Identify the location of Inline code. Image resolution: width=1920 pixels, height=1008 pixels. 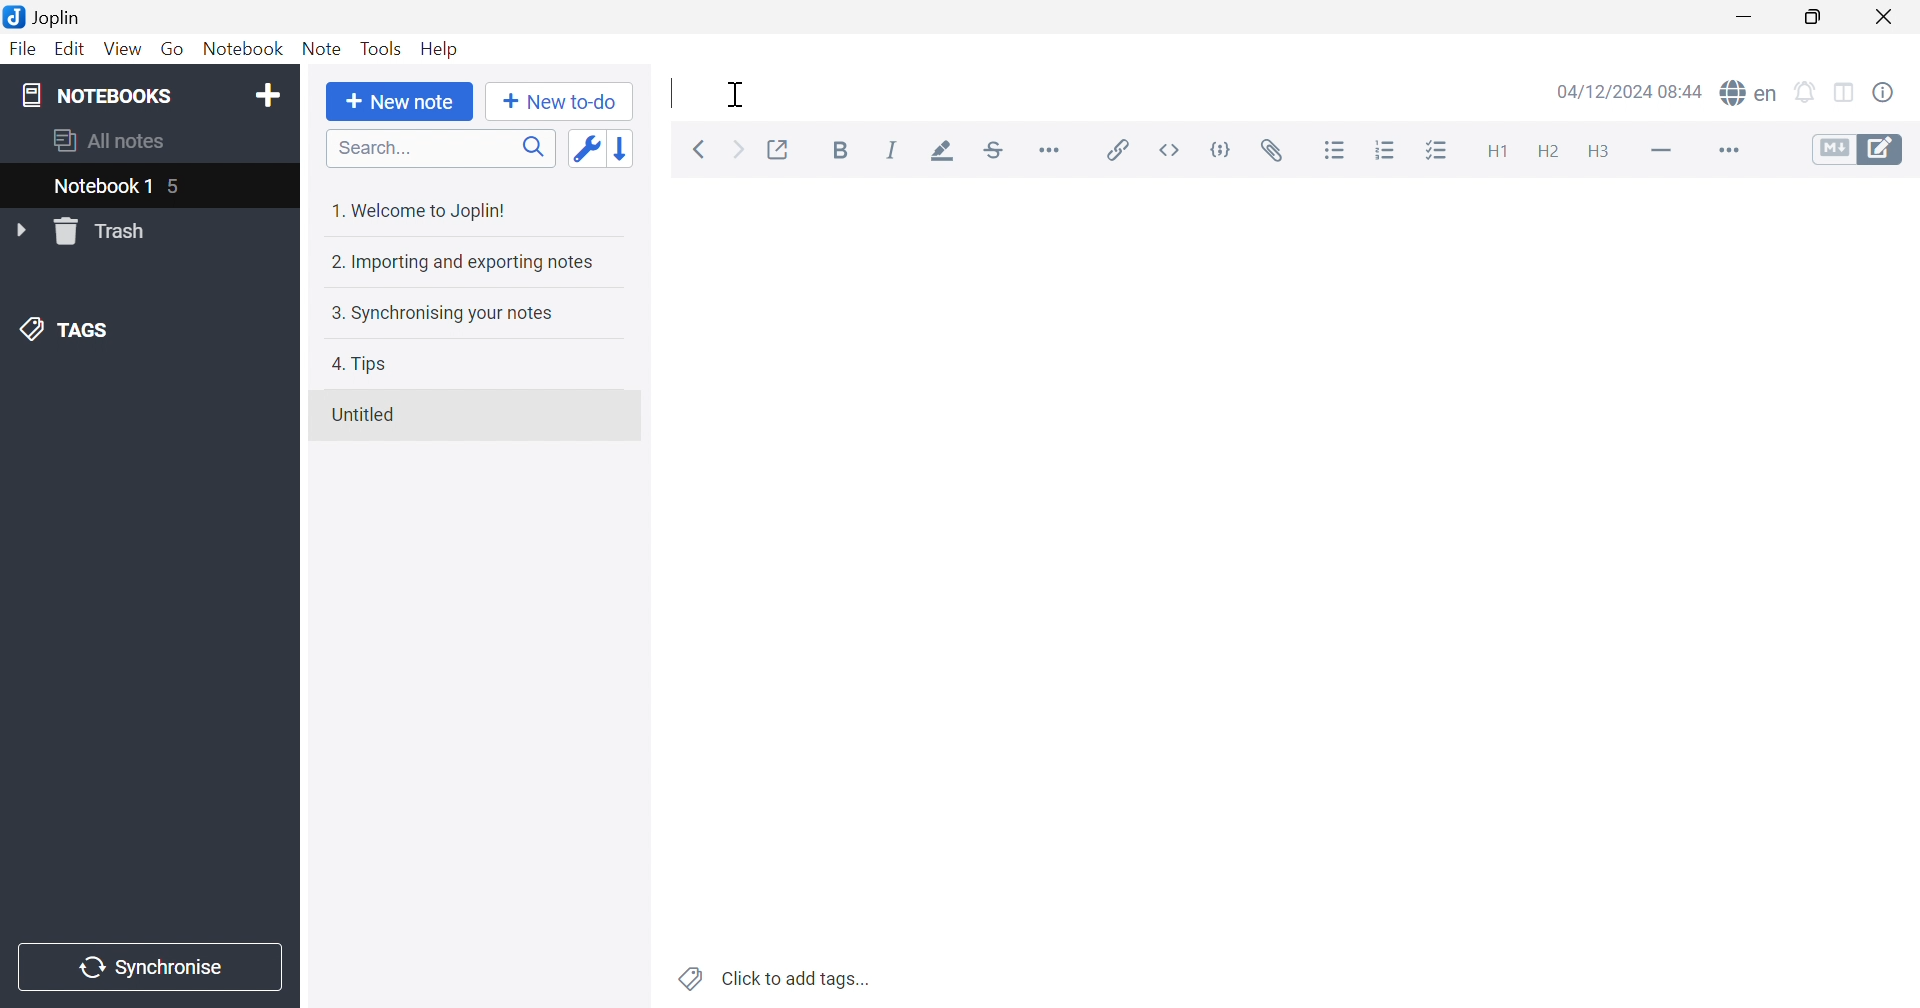
(1171, 150).